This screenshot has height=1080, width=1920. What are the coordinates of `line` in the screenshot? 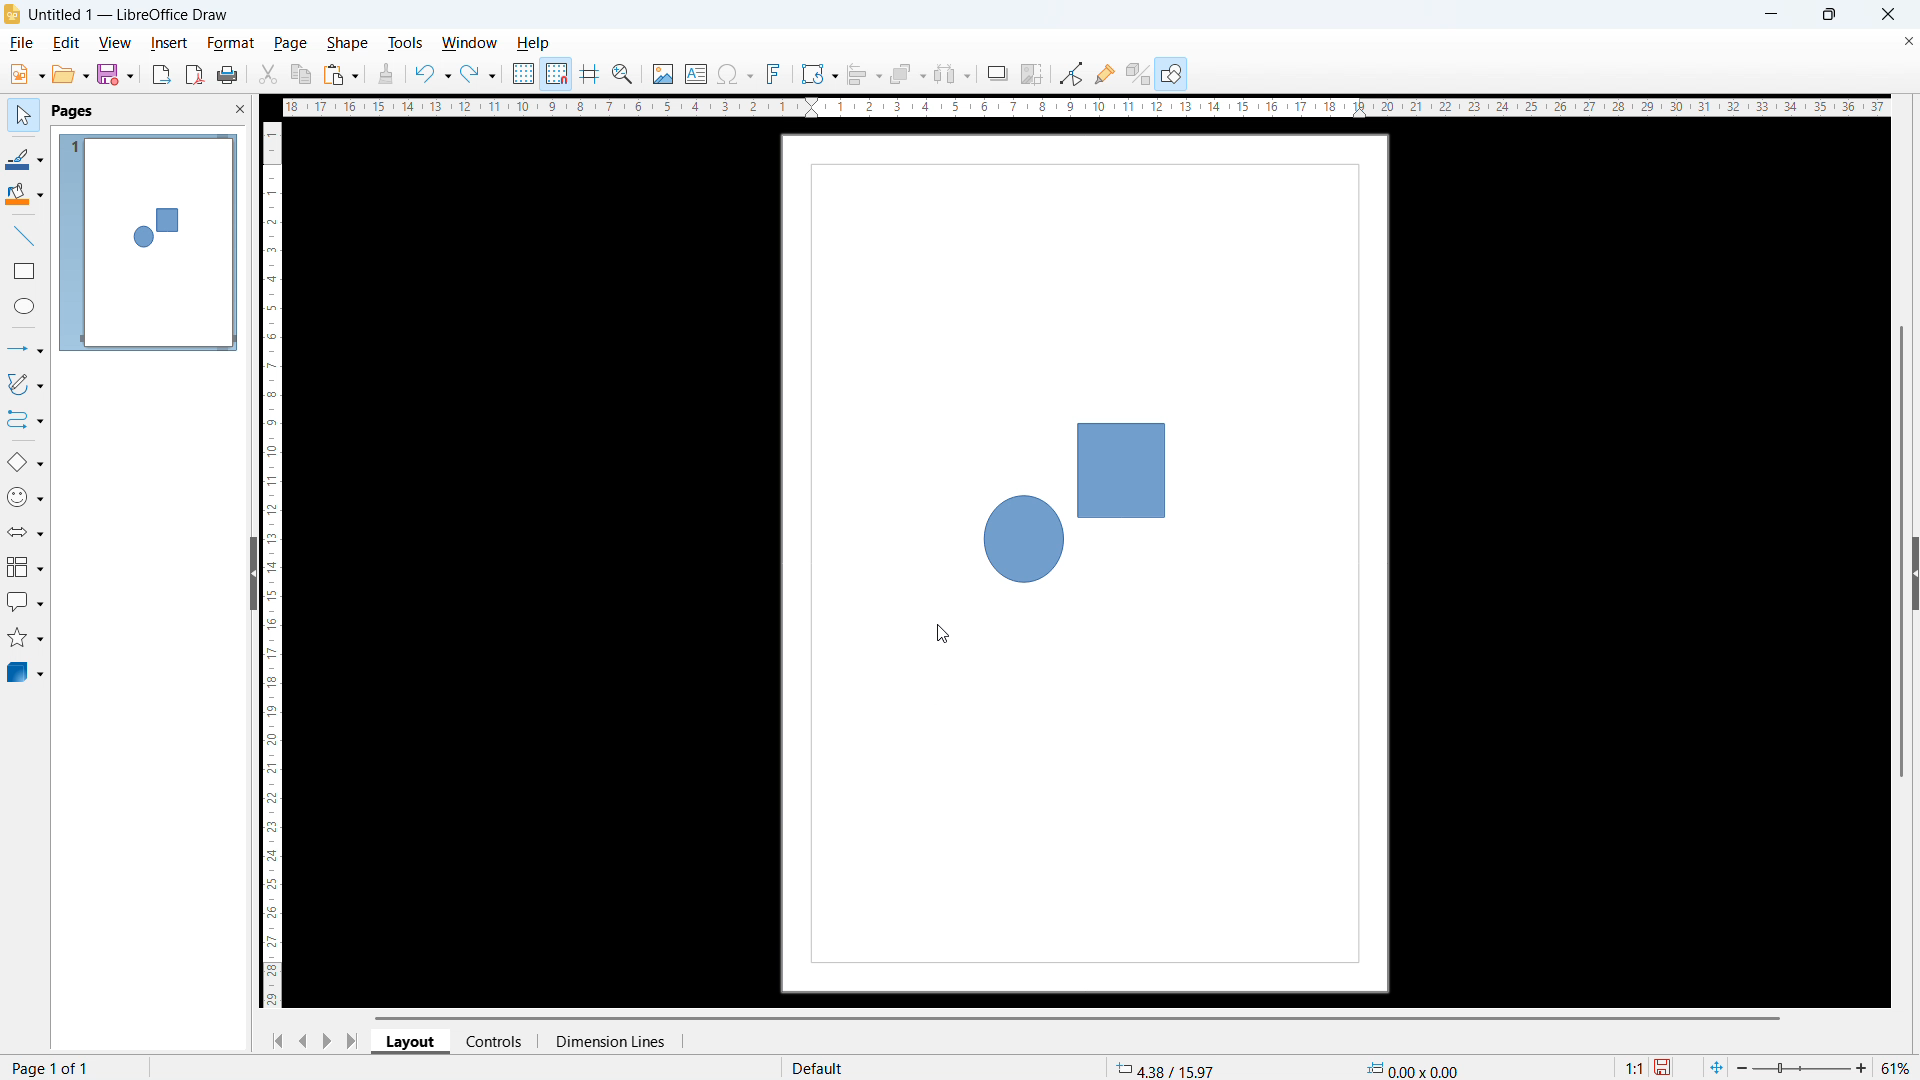 It's located at (25, 236).